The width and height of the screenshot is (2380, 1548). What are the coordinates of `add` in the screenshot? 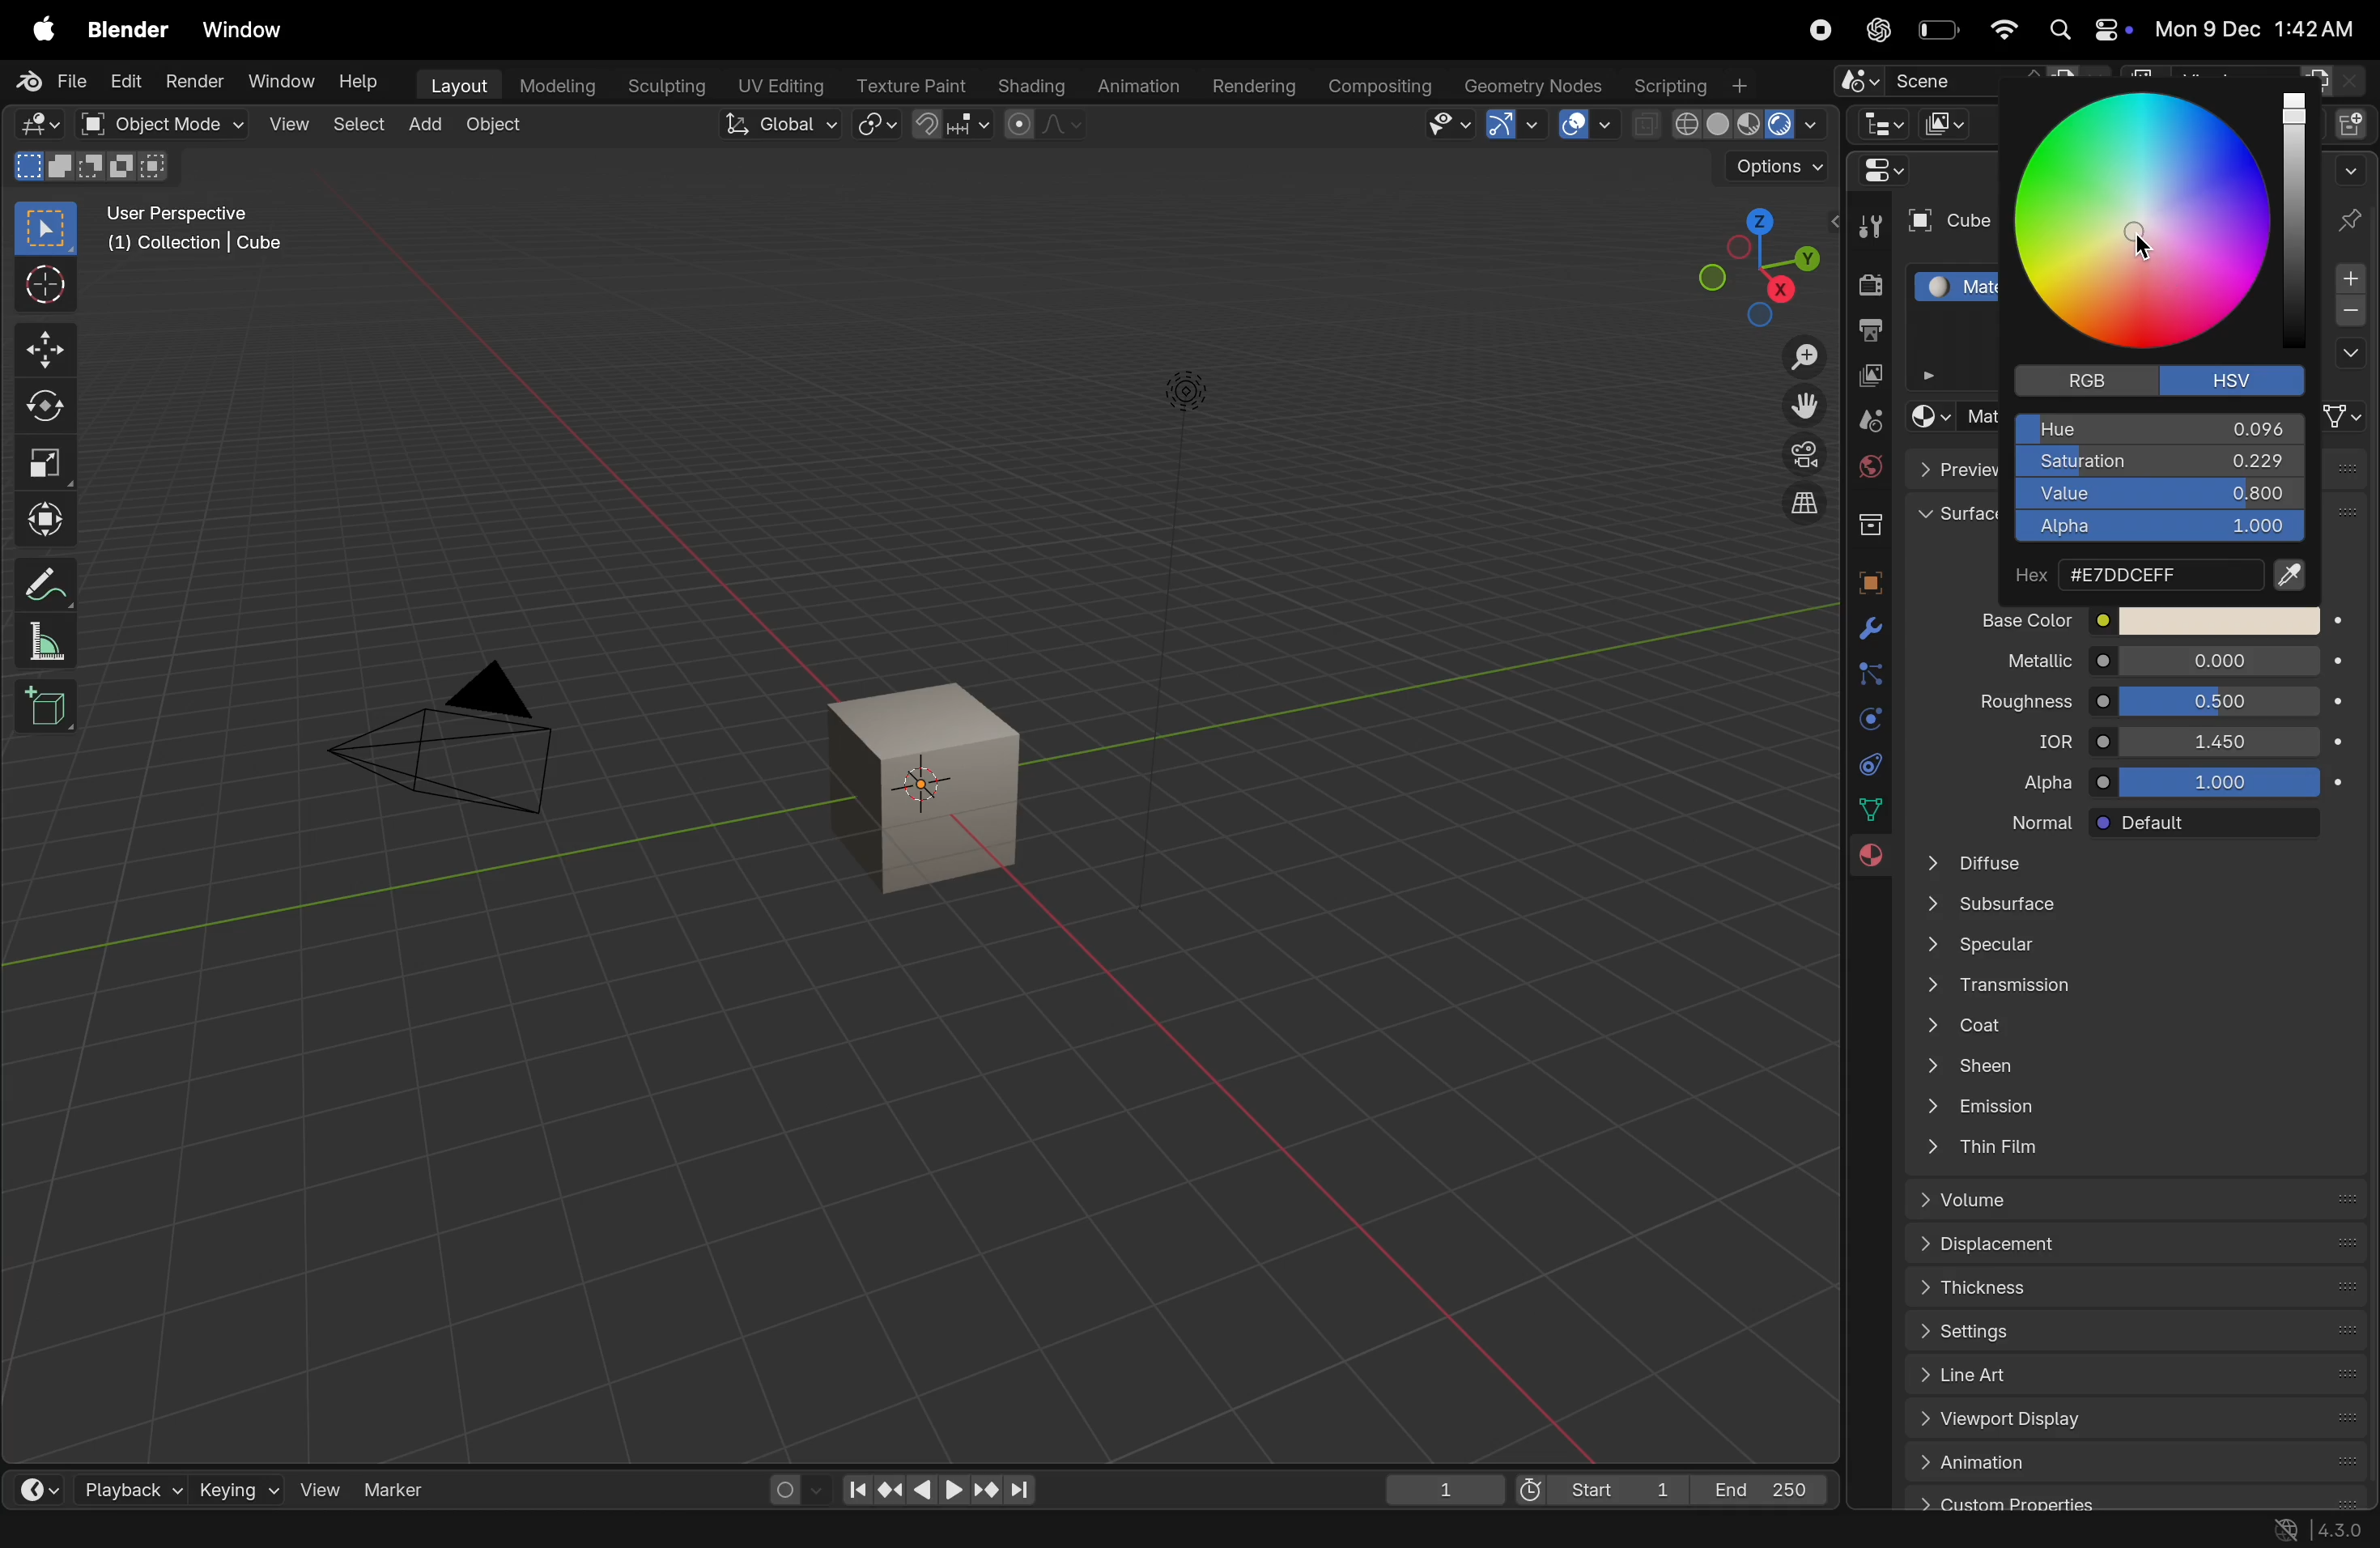 It's located at (424, 127).